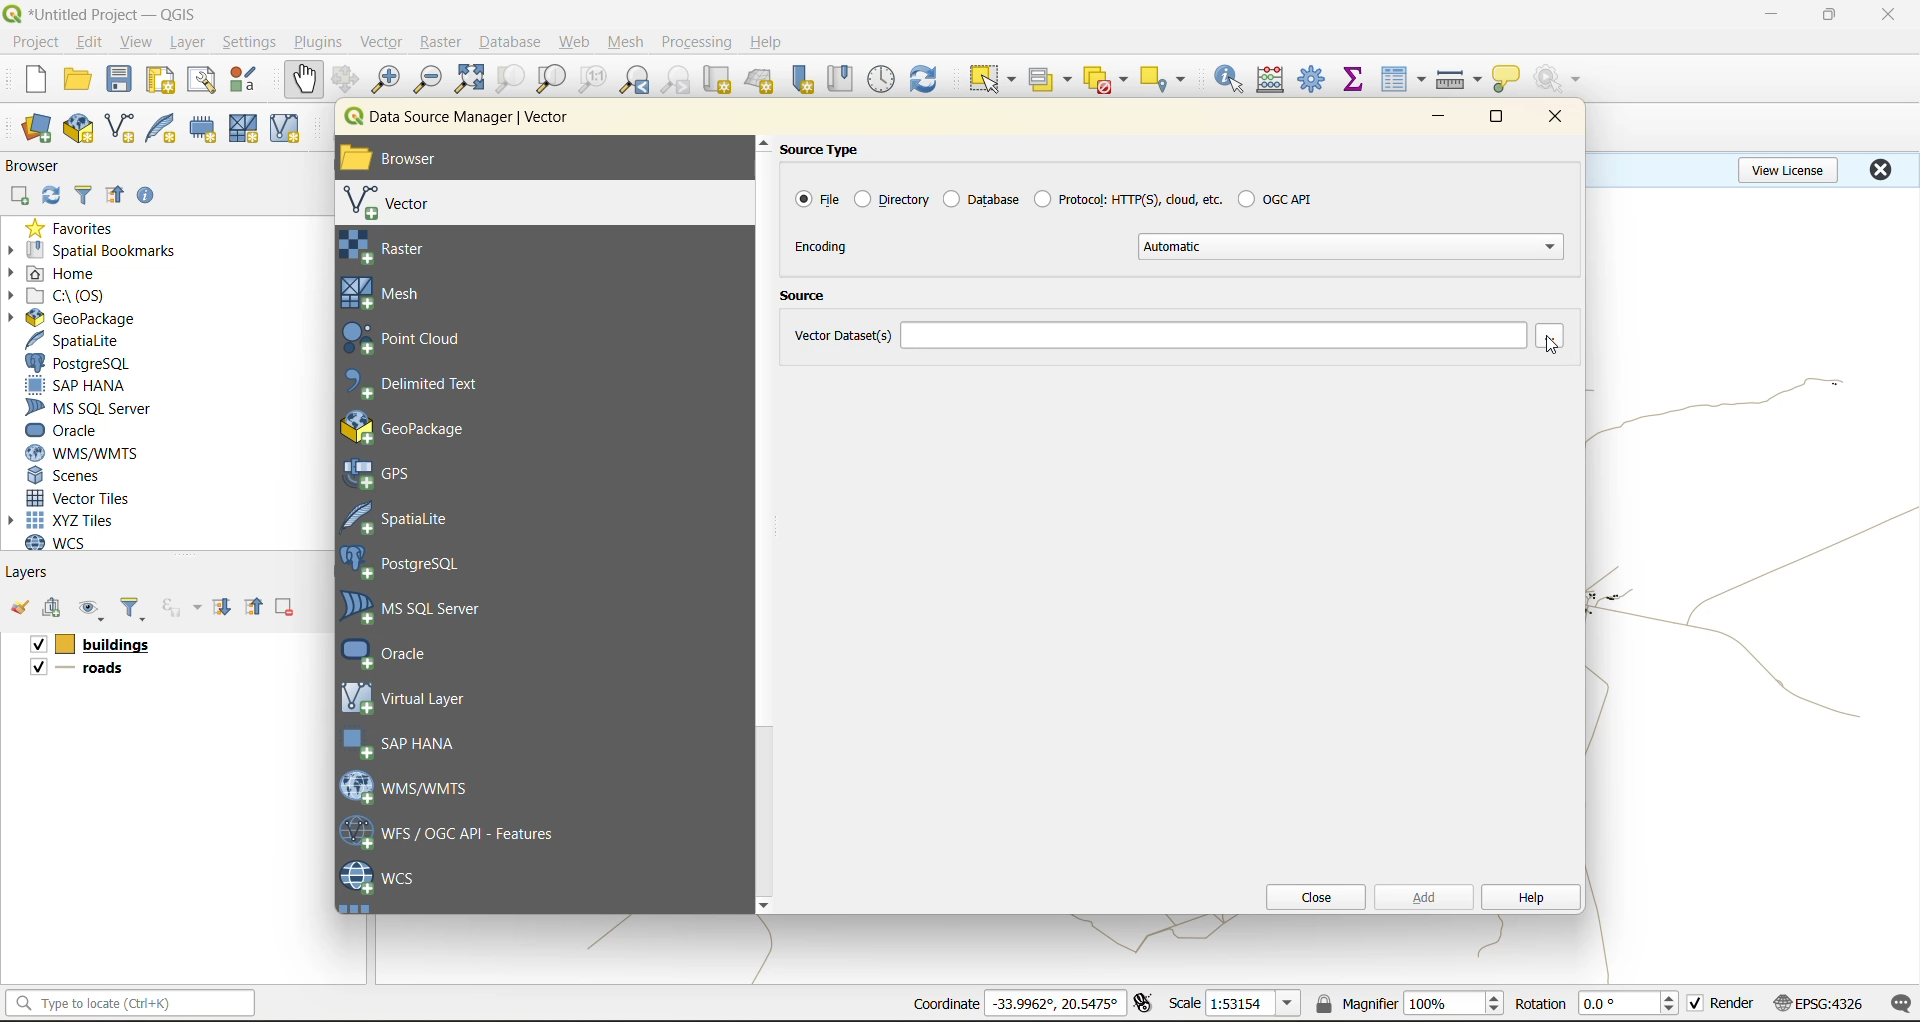 The image size is (1920, 1022). I want to click on new spatialite layer, so click(166, 126).